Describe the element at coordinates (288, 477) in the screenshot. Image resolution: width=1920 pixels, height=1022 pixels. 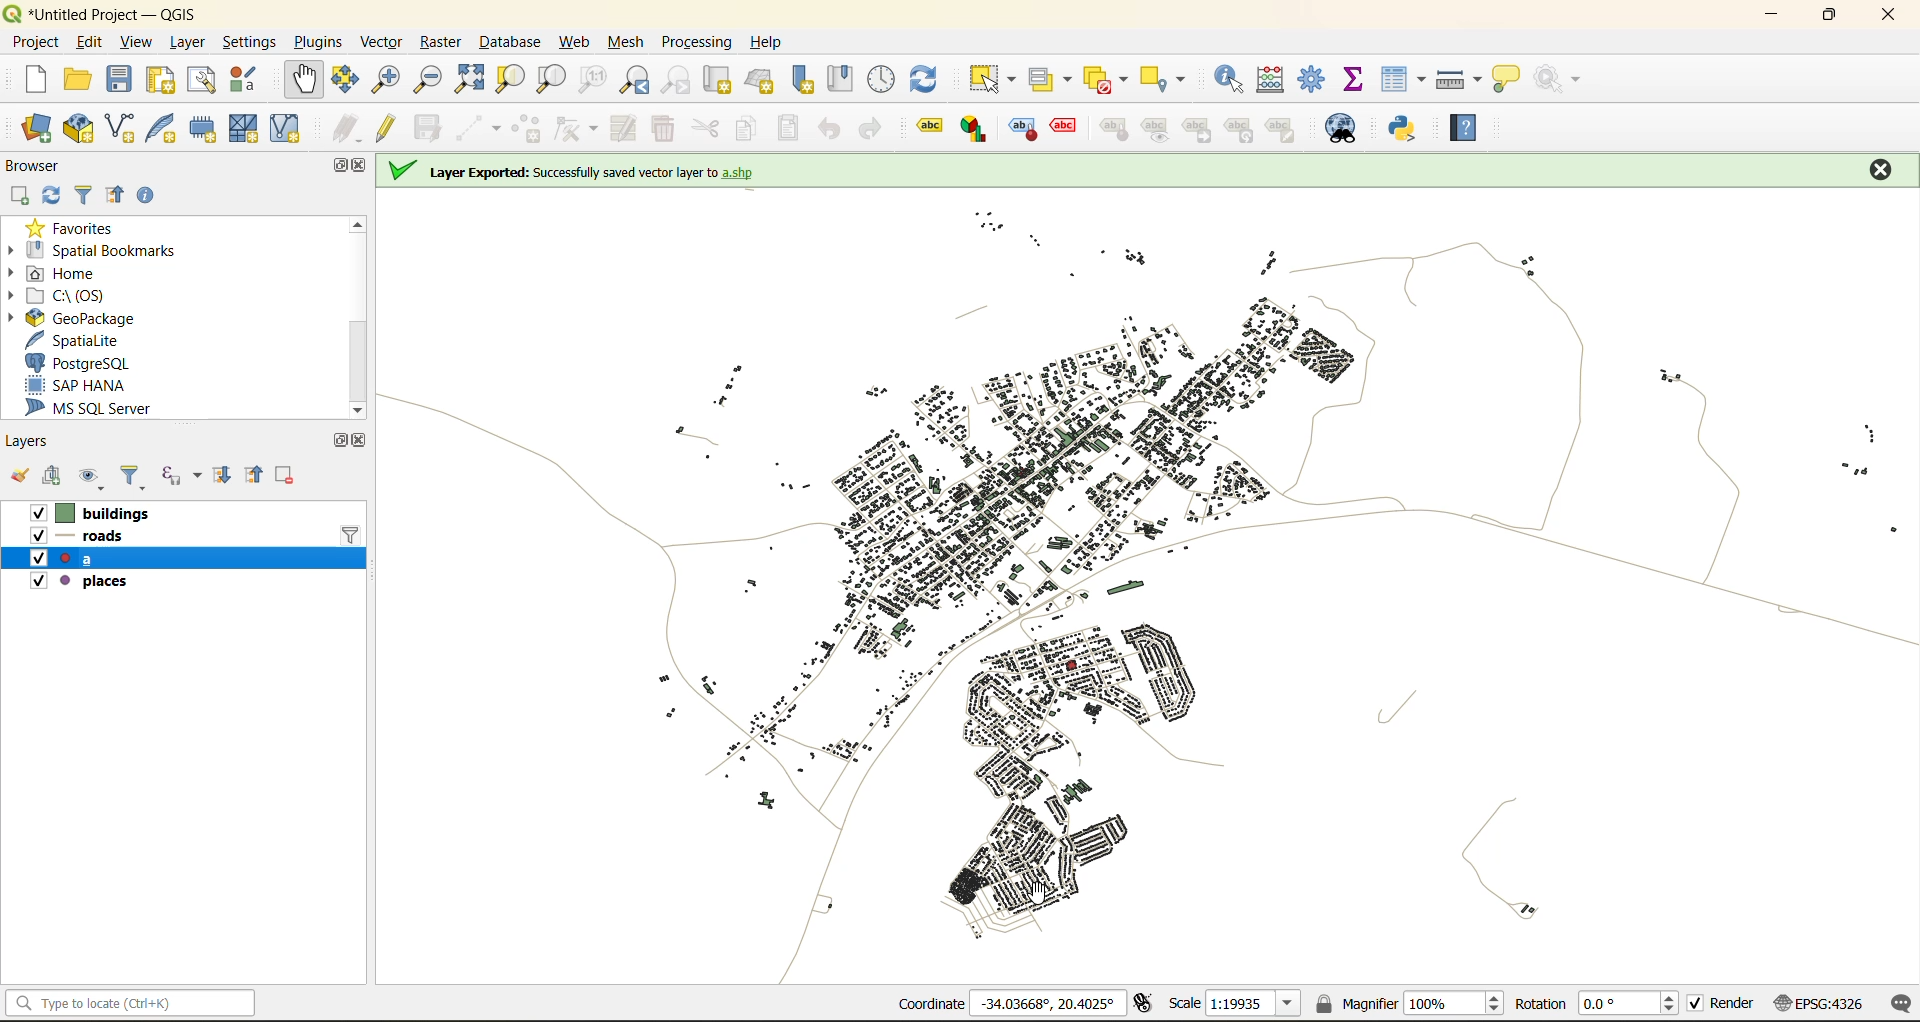
I see `remove` at that location.